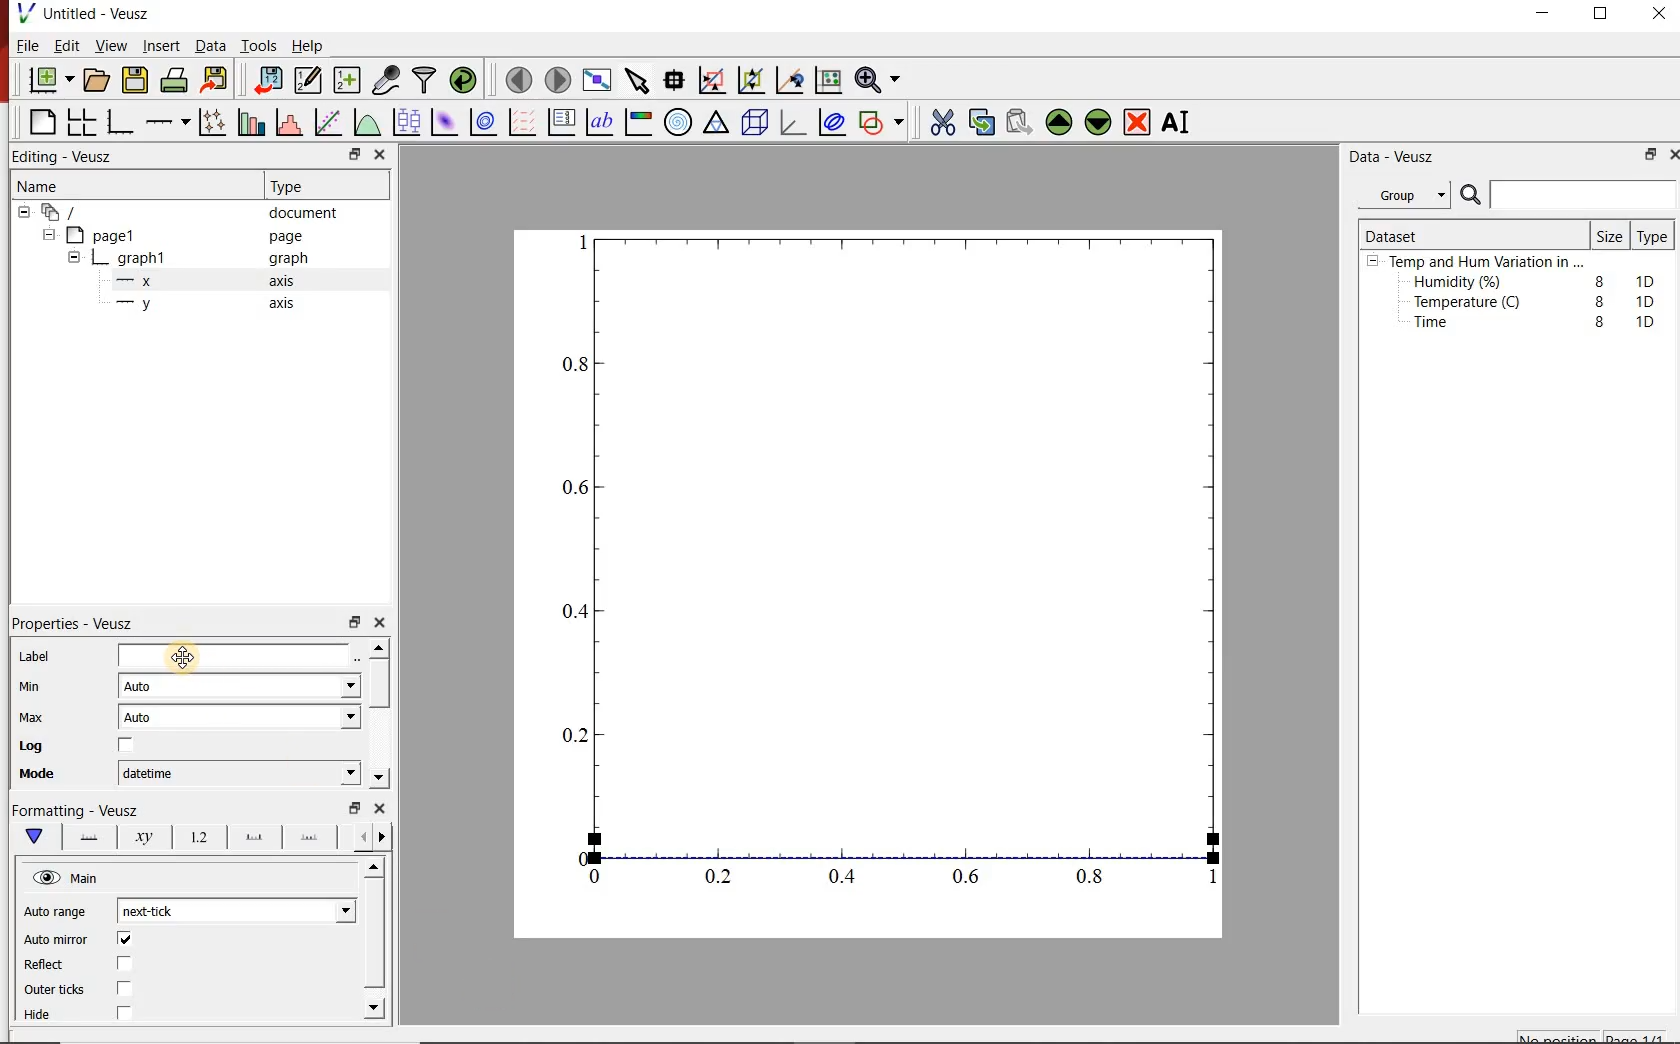 This screenshot has height=1044, width=1680. What do you see at coordinates (1096, 880) in the screenshot?
I see `0.8` at bounding box center [1096, 880].